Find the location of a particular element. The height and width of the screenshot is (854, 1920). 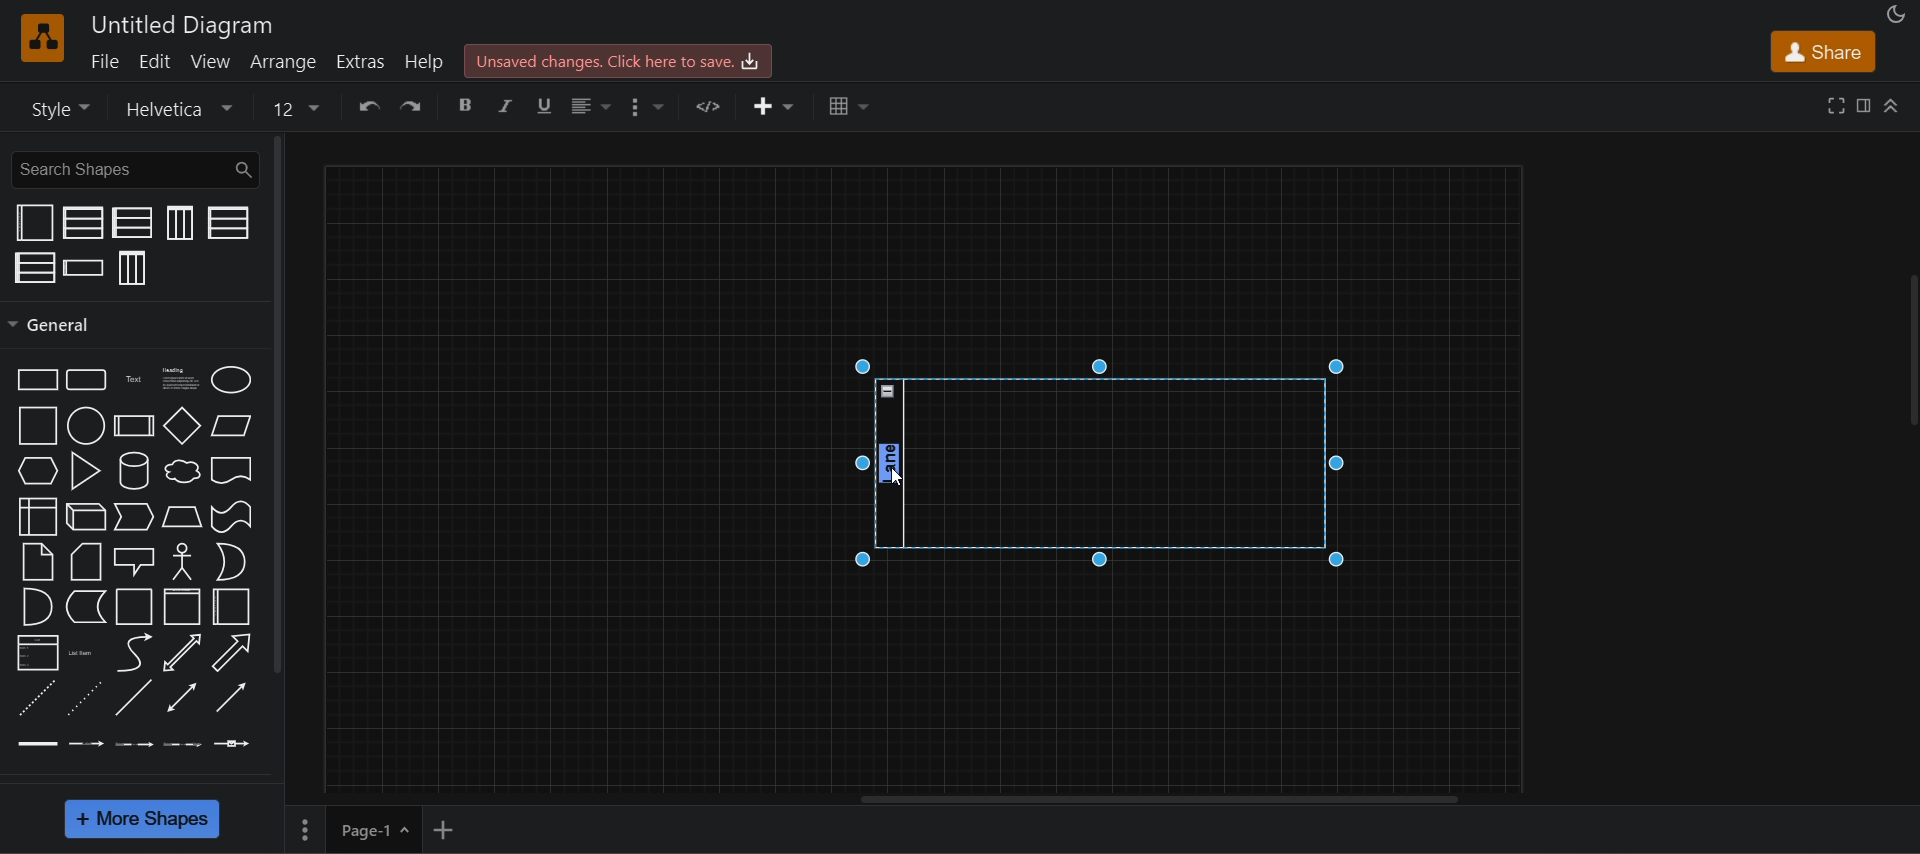

share is located at coordinates (1824, 51).